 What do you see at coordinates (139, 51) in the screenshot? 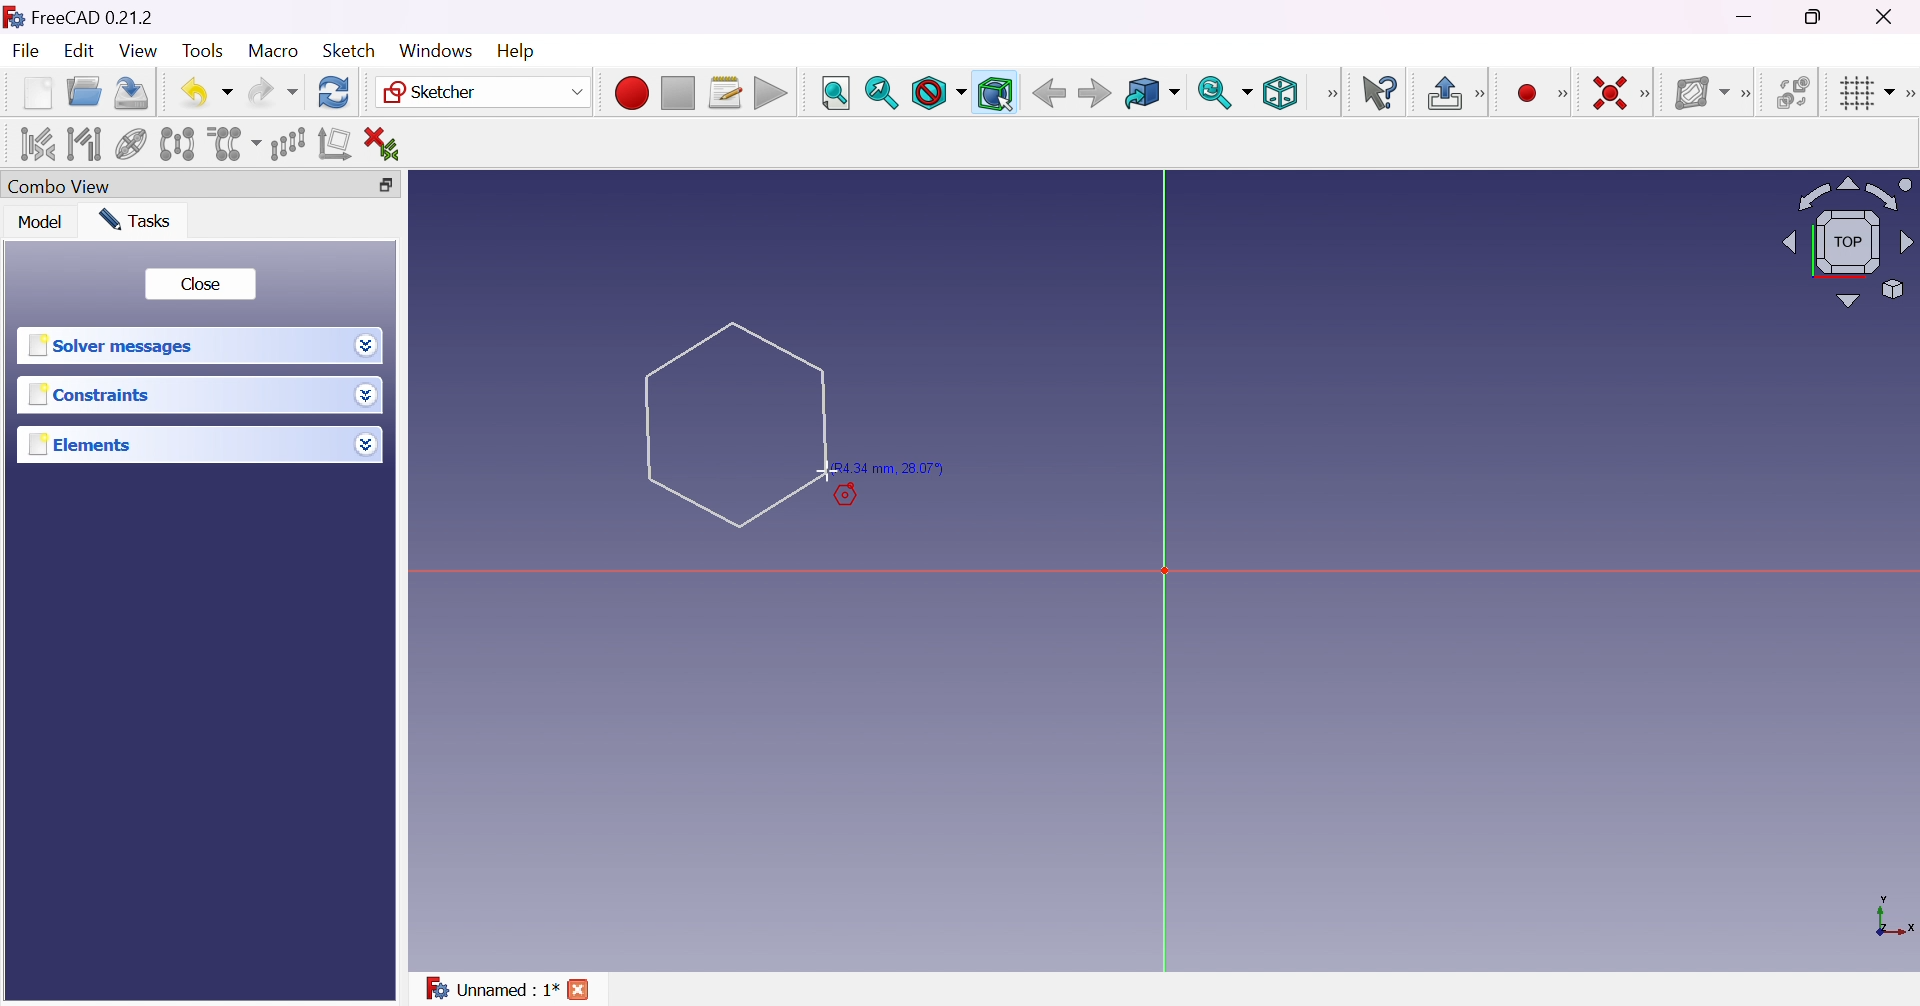
I see `View` at bounding box center [139, 51].